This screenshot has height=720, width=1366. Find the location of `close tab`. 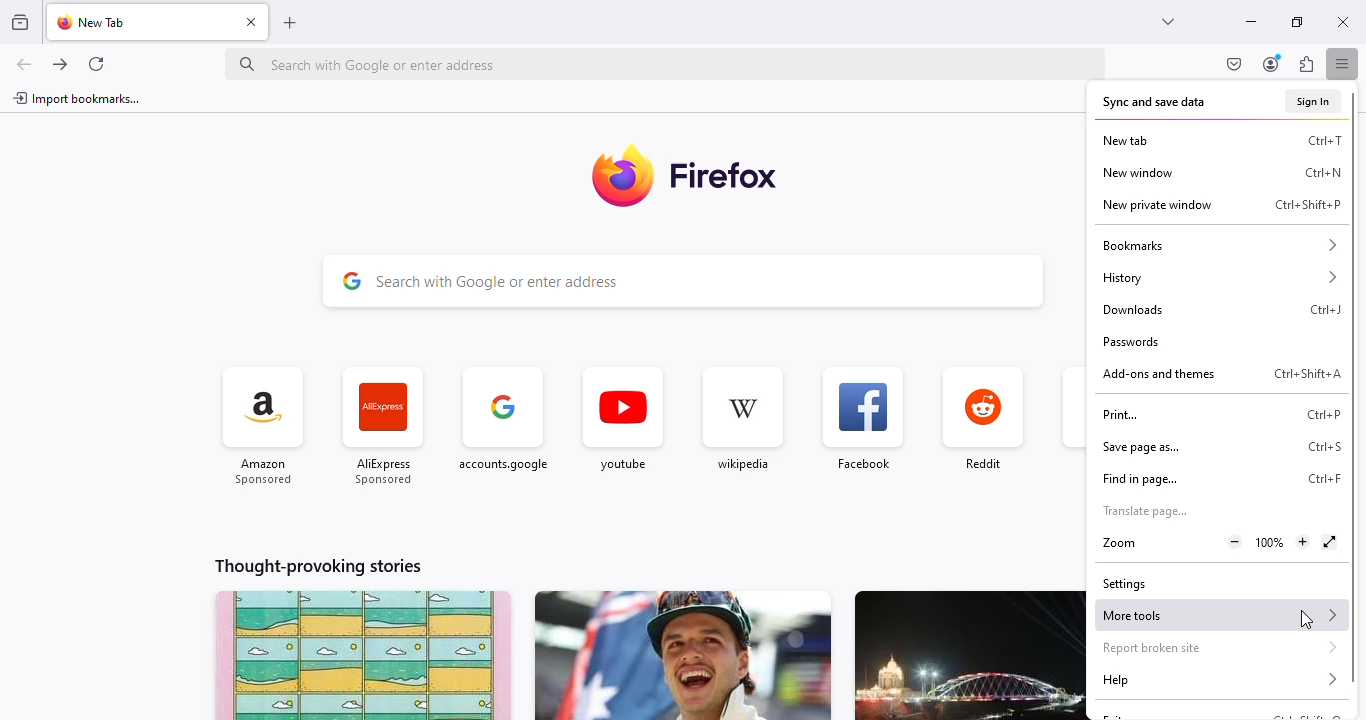

close tab is located at coordinates (252, 21).